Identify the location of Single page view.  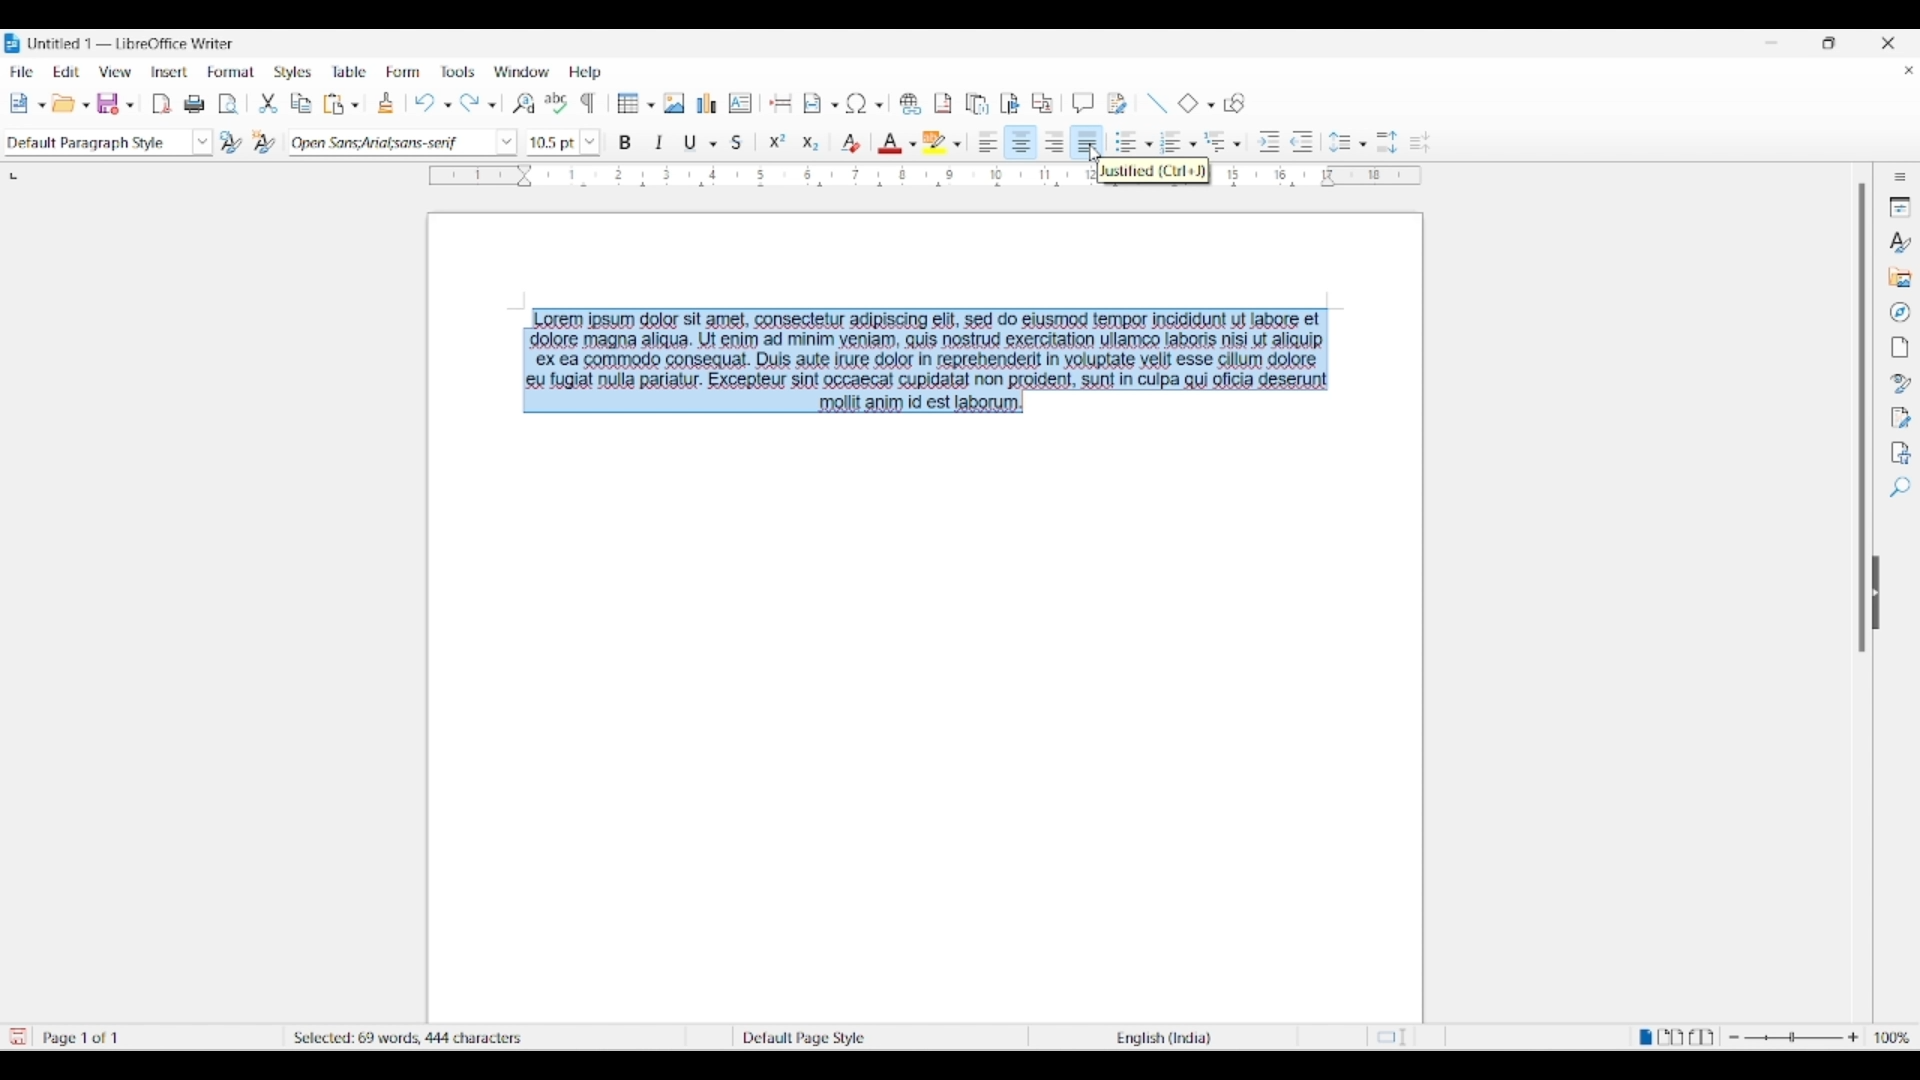
(1643, 1037).